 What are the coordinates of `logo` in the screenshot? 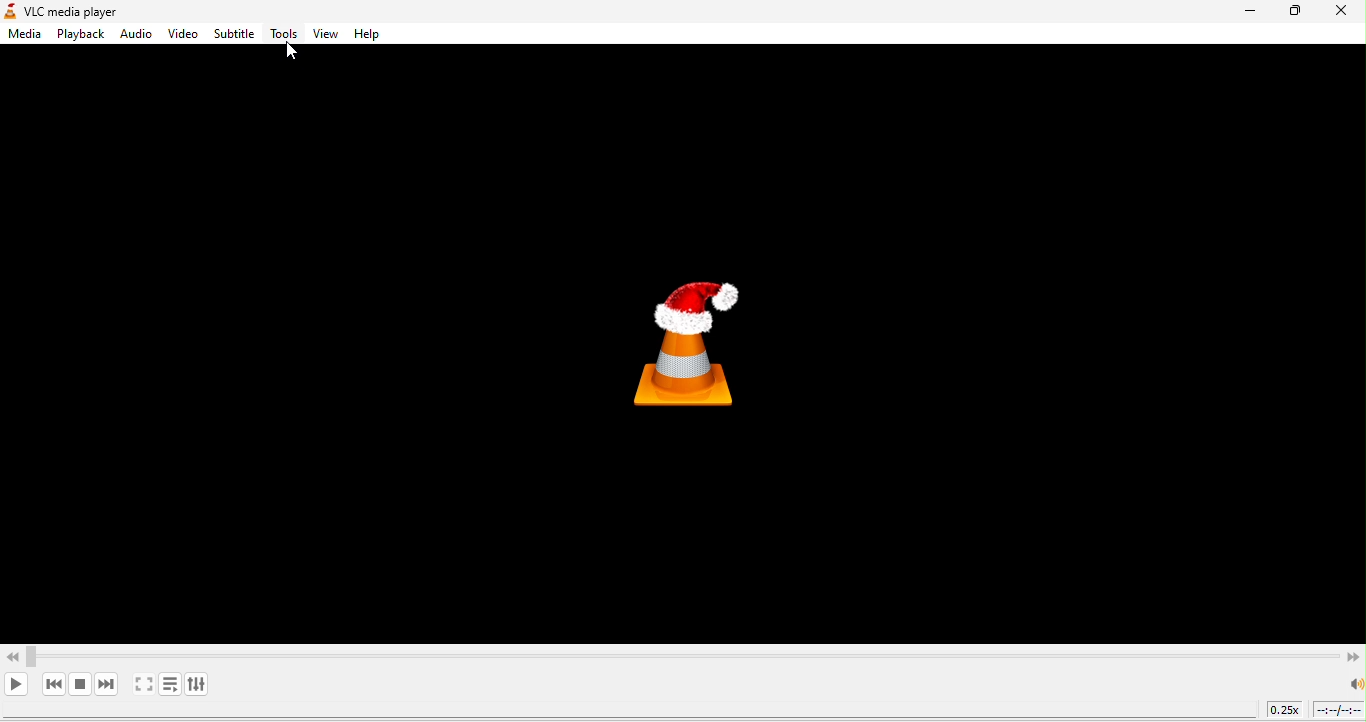 It's located at (9, 12).